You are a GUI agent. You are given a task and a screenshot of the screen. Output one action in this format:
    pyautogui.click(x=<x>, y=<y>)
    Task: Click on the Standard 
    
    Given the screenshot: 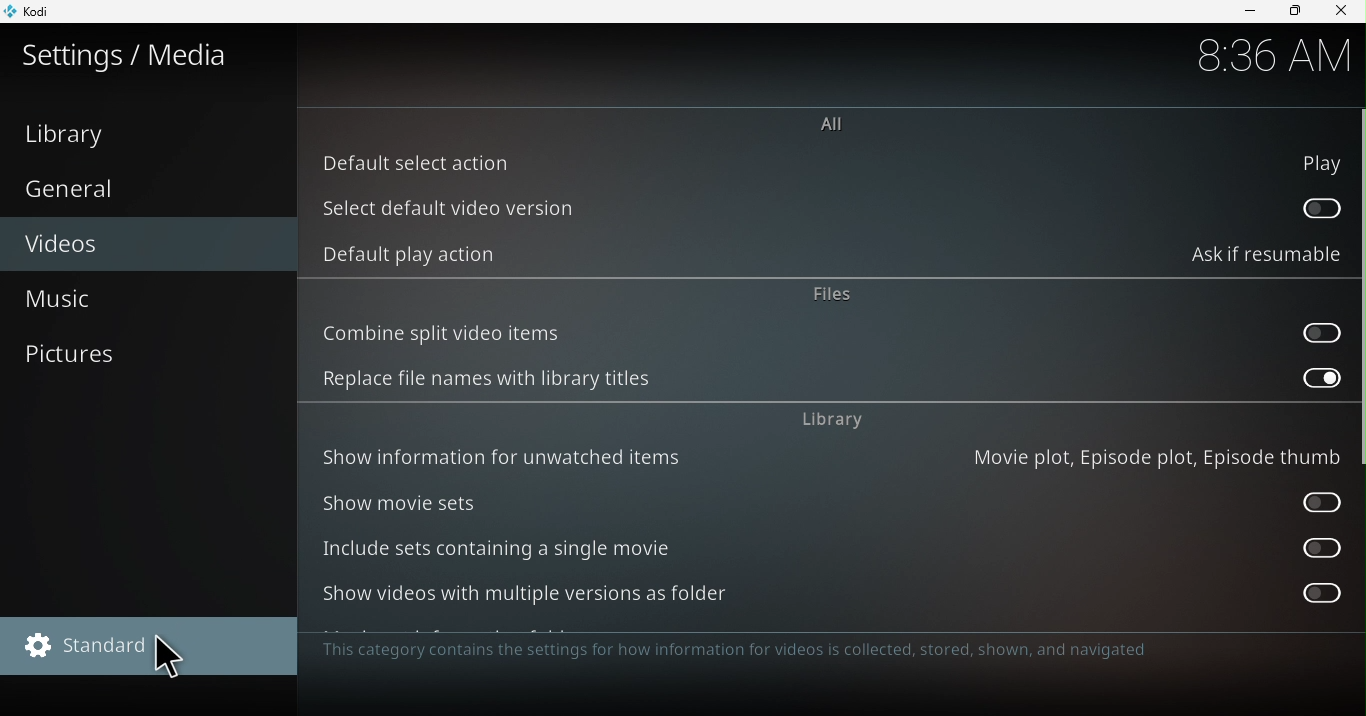 What is the action you would take?
    pyautogui.click(x=153, y=647)
    